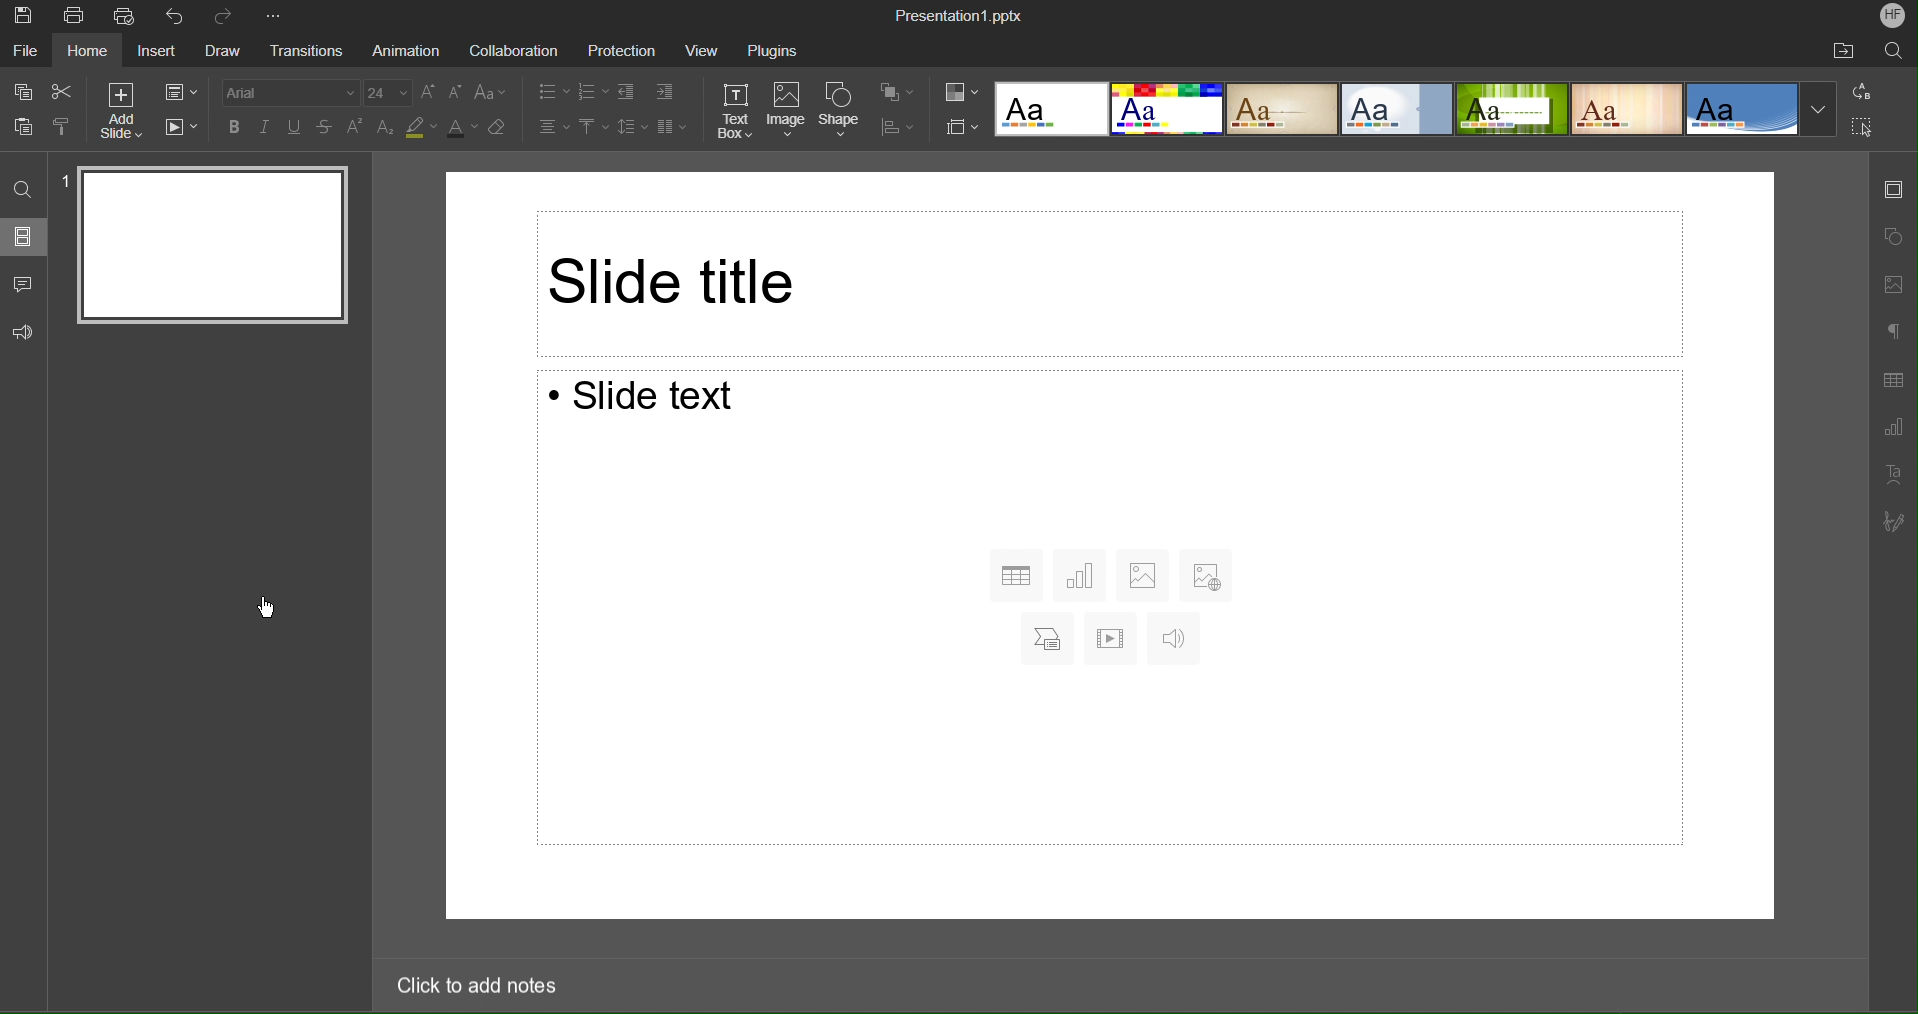 This screenshot has height=1014, width=1918. Describe the element at coordinates (65, 127) in the screenshot. I see `clone formatting` at that location.